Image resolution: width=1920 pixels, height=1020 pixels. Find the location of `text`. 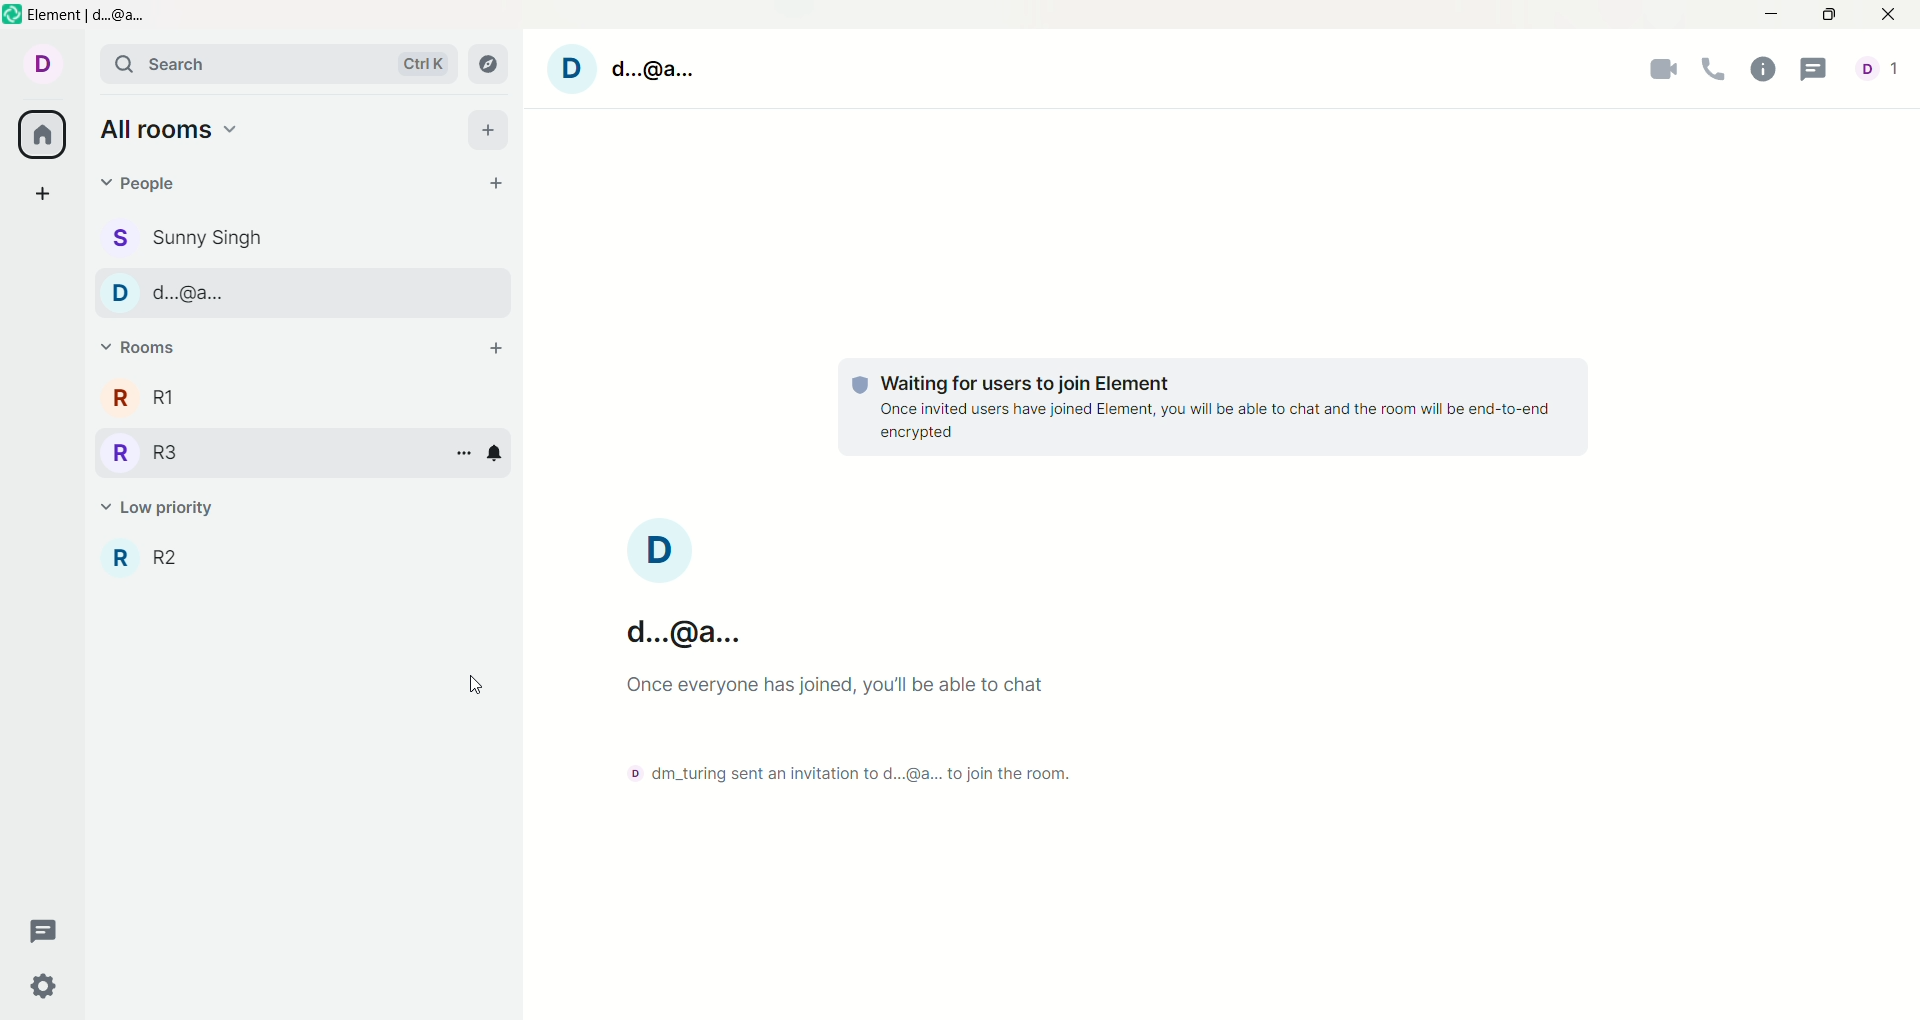

text is located at coordinates (866, 657).